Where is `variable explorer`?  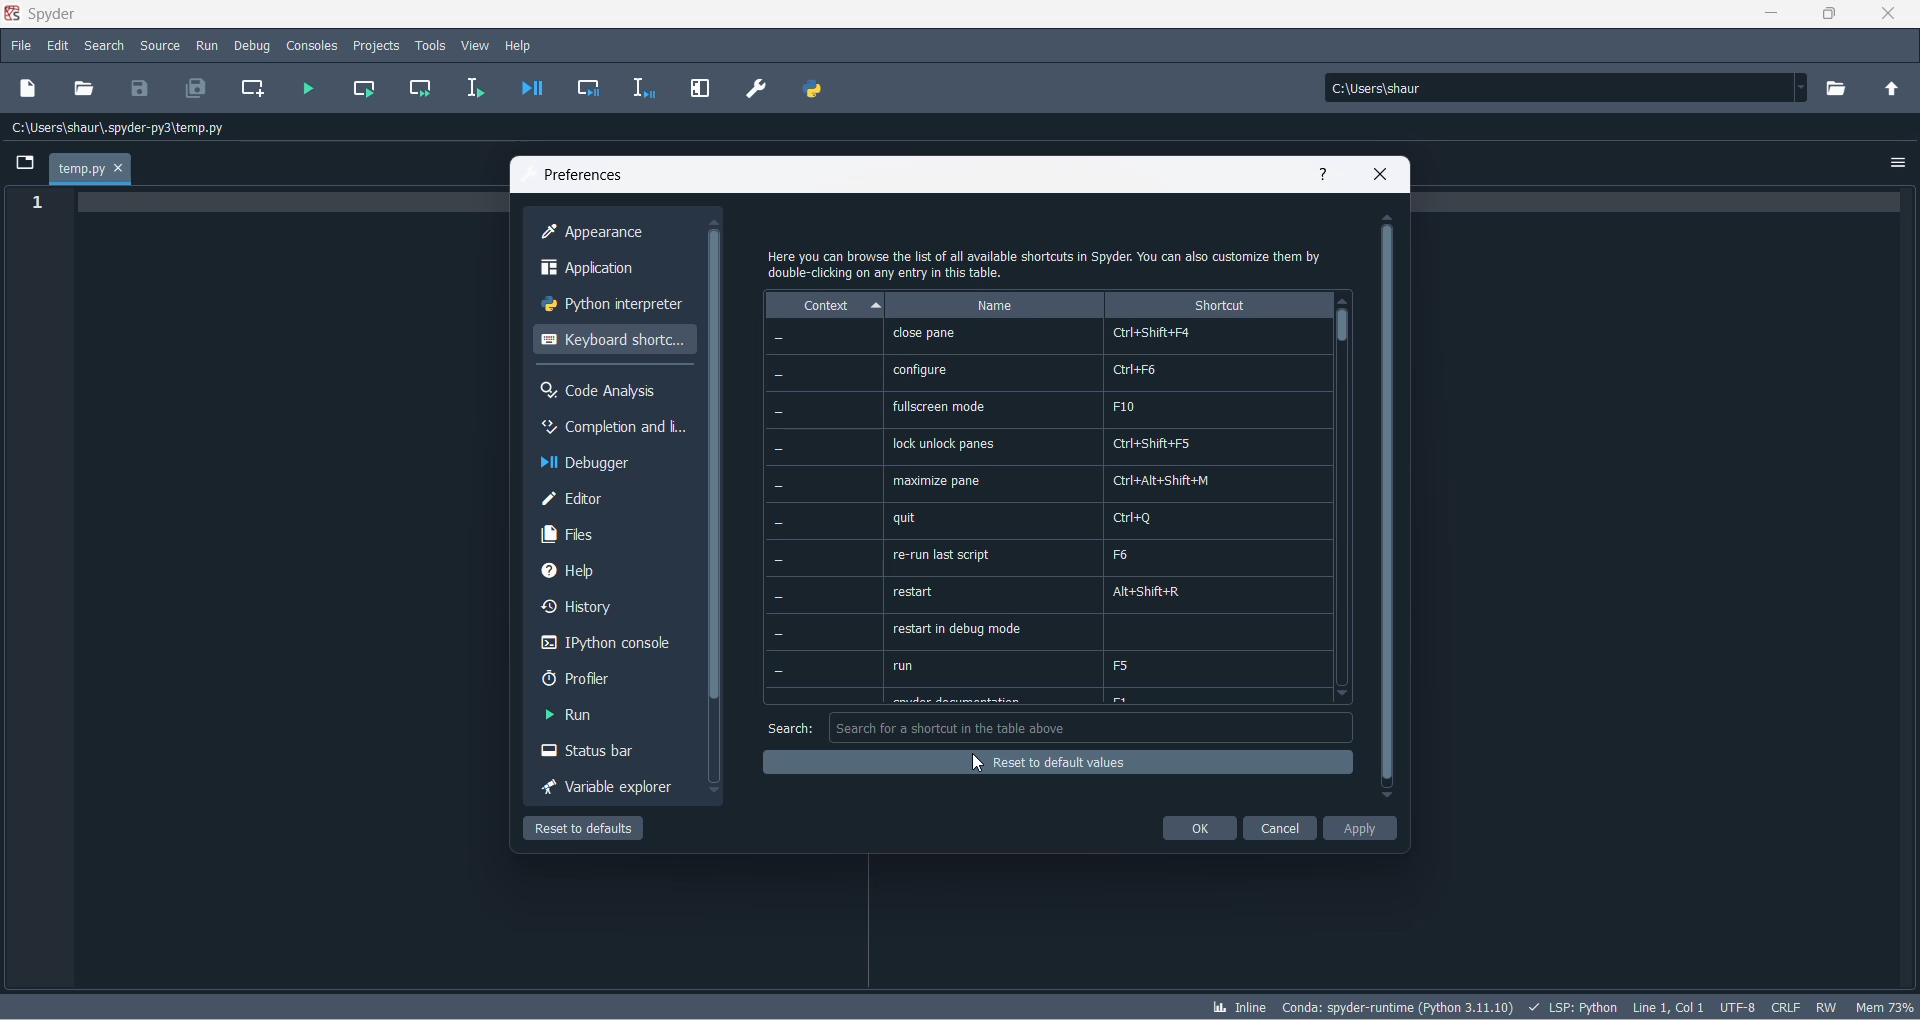
variable explorer is located at coordinates (608, 787).